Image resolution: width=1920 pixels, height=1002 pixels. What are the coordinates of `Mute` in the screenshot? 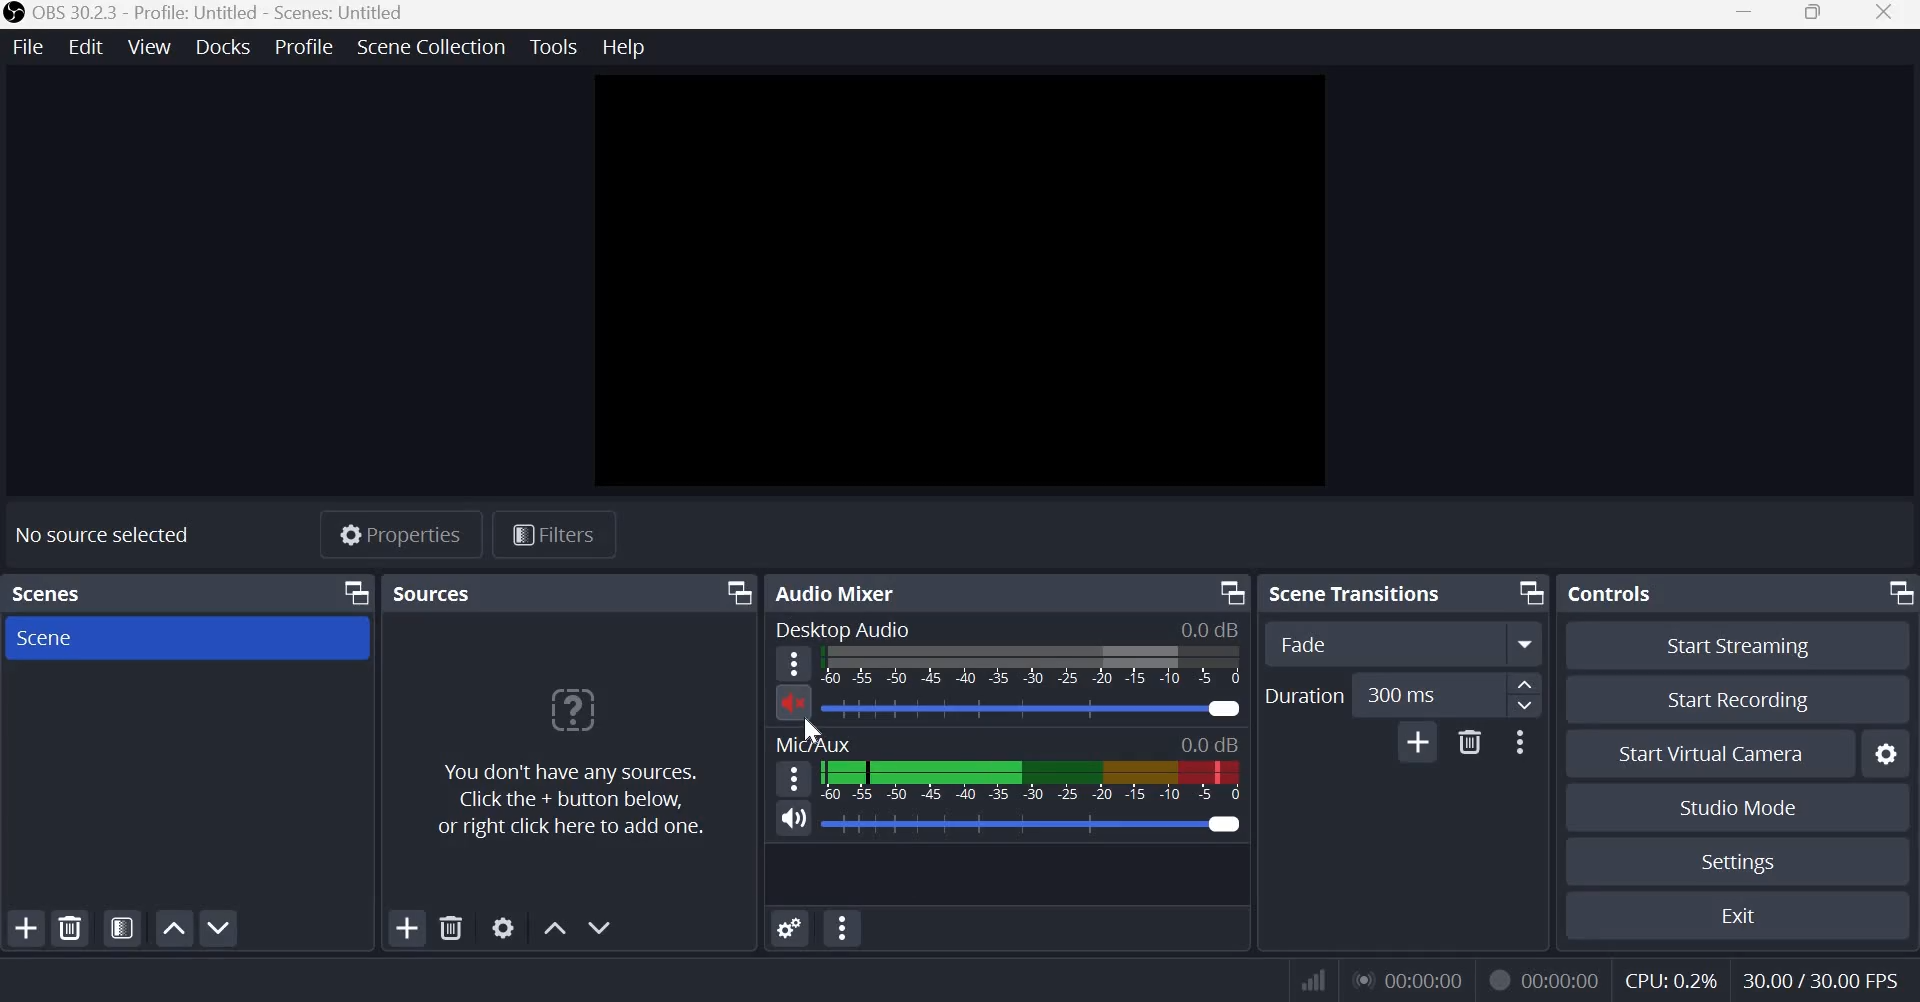 It's located at (793, 701).